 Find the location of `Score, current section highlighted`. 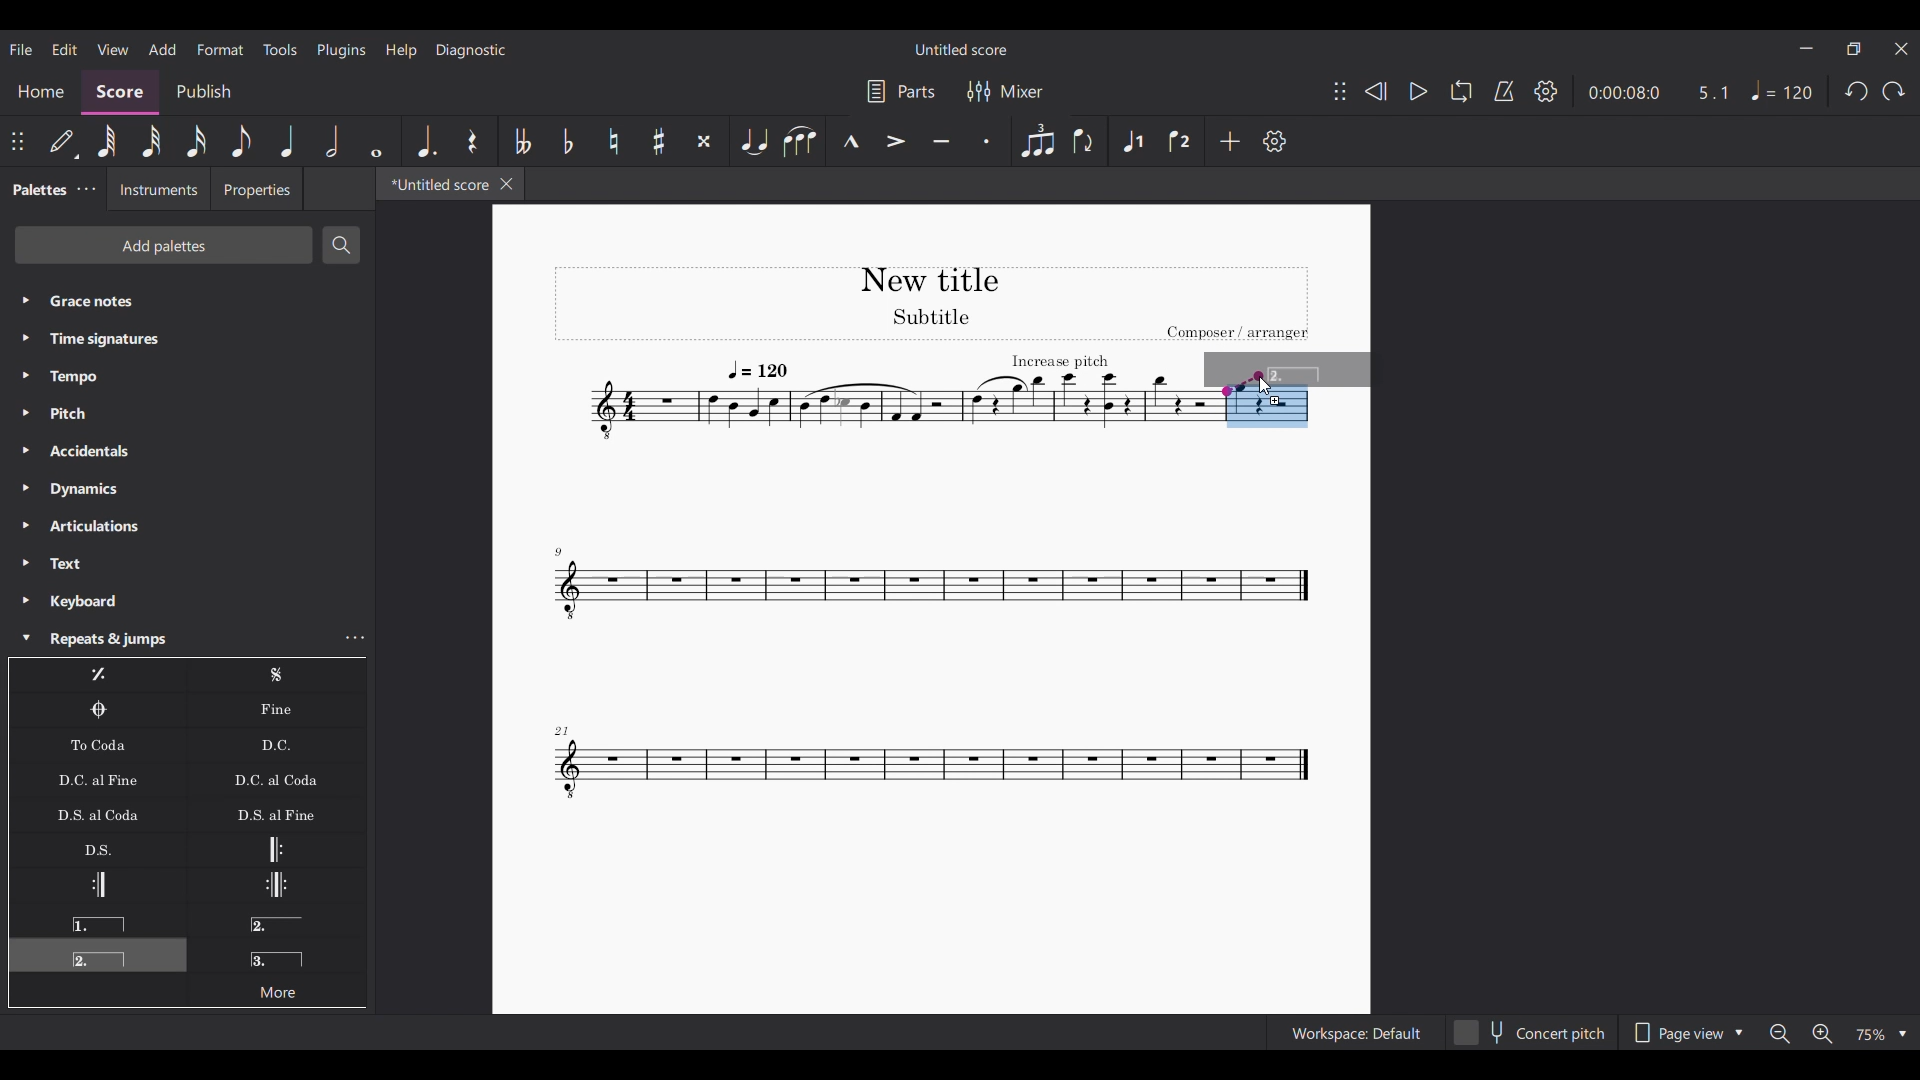

Score, current section highlighted is located at coordinates (120, 92).